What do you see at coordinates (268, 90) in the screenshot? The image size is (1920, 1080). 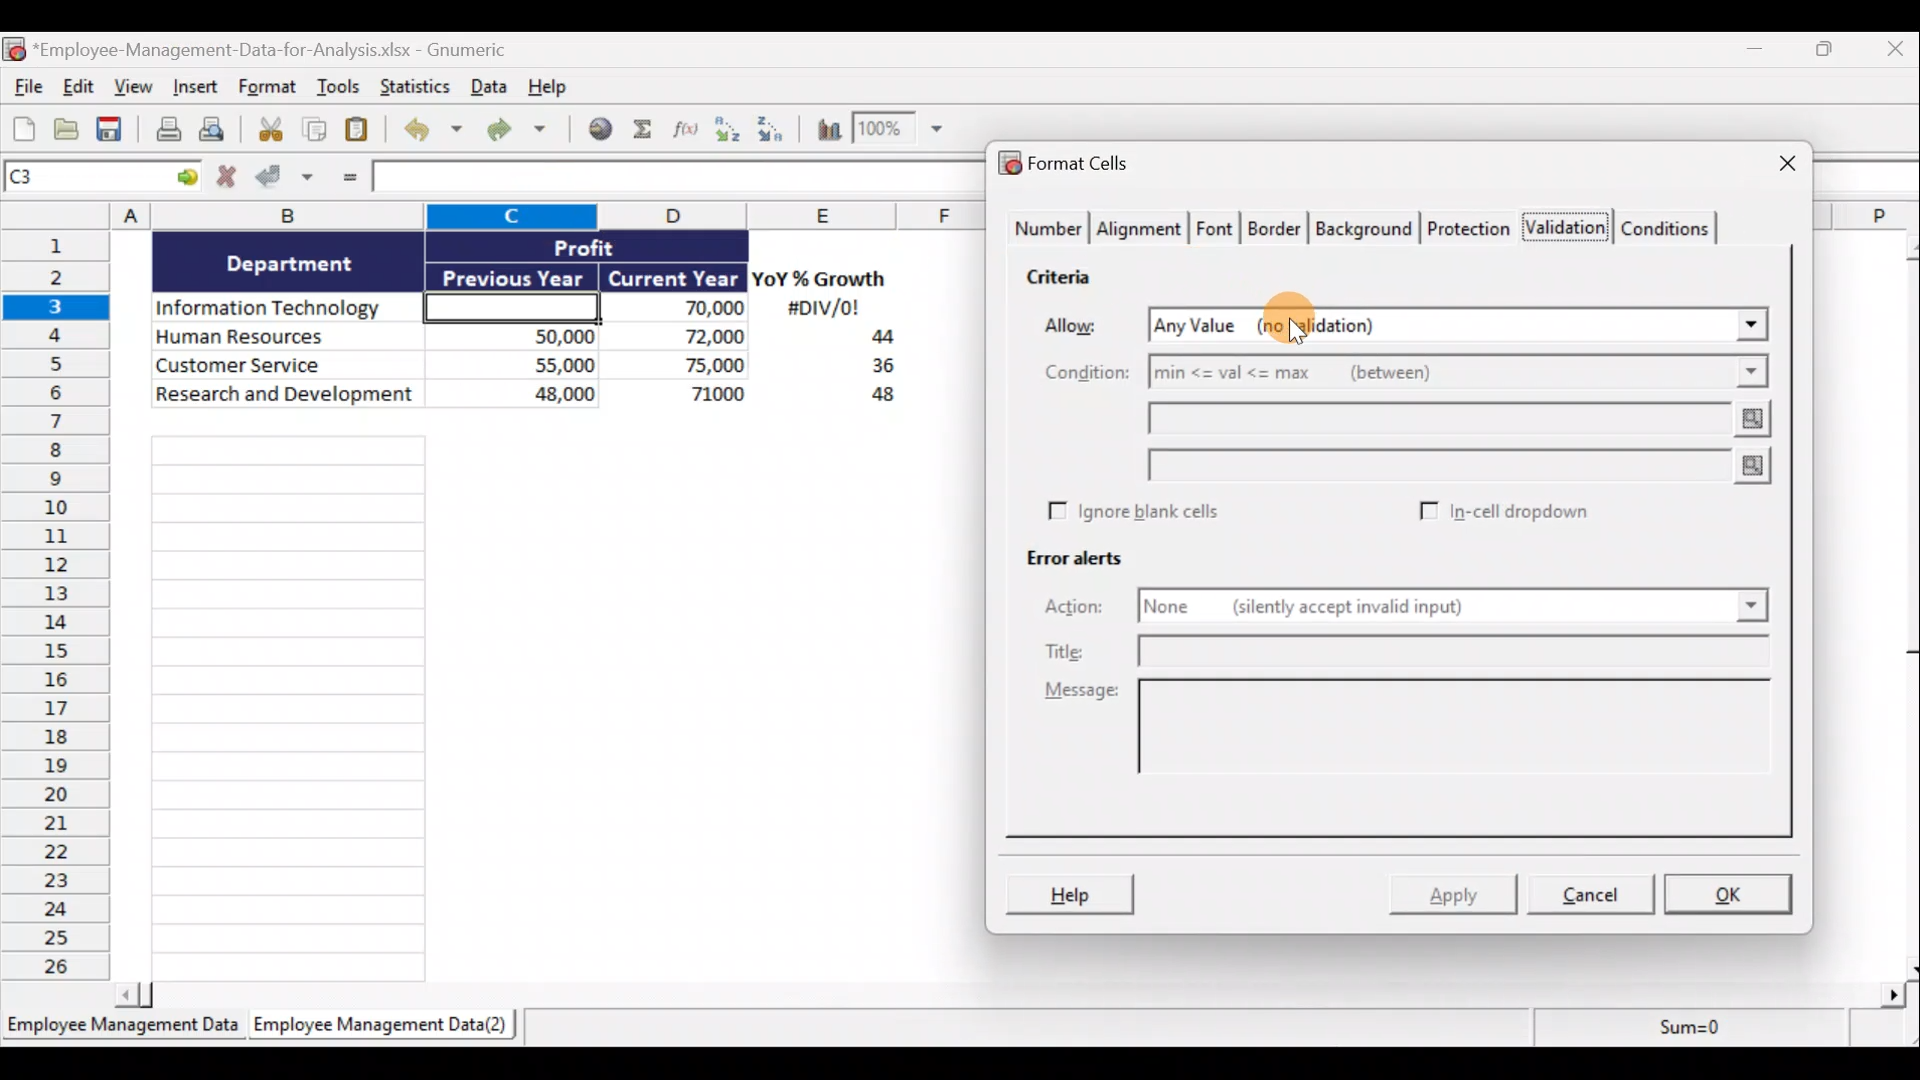 I see `Format` at bounding box center [268, 90].